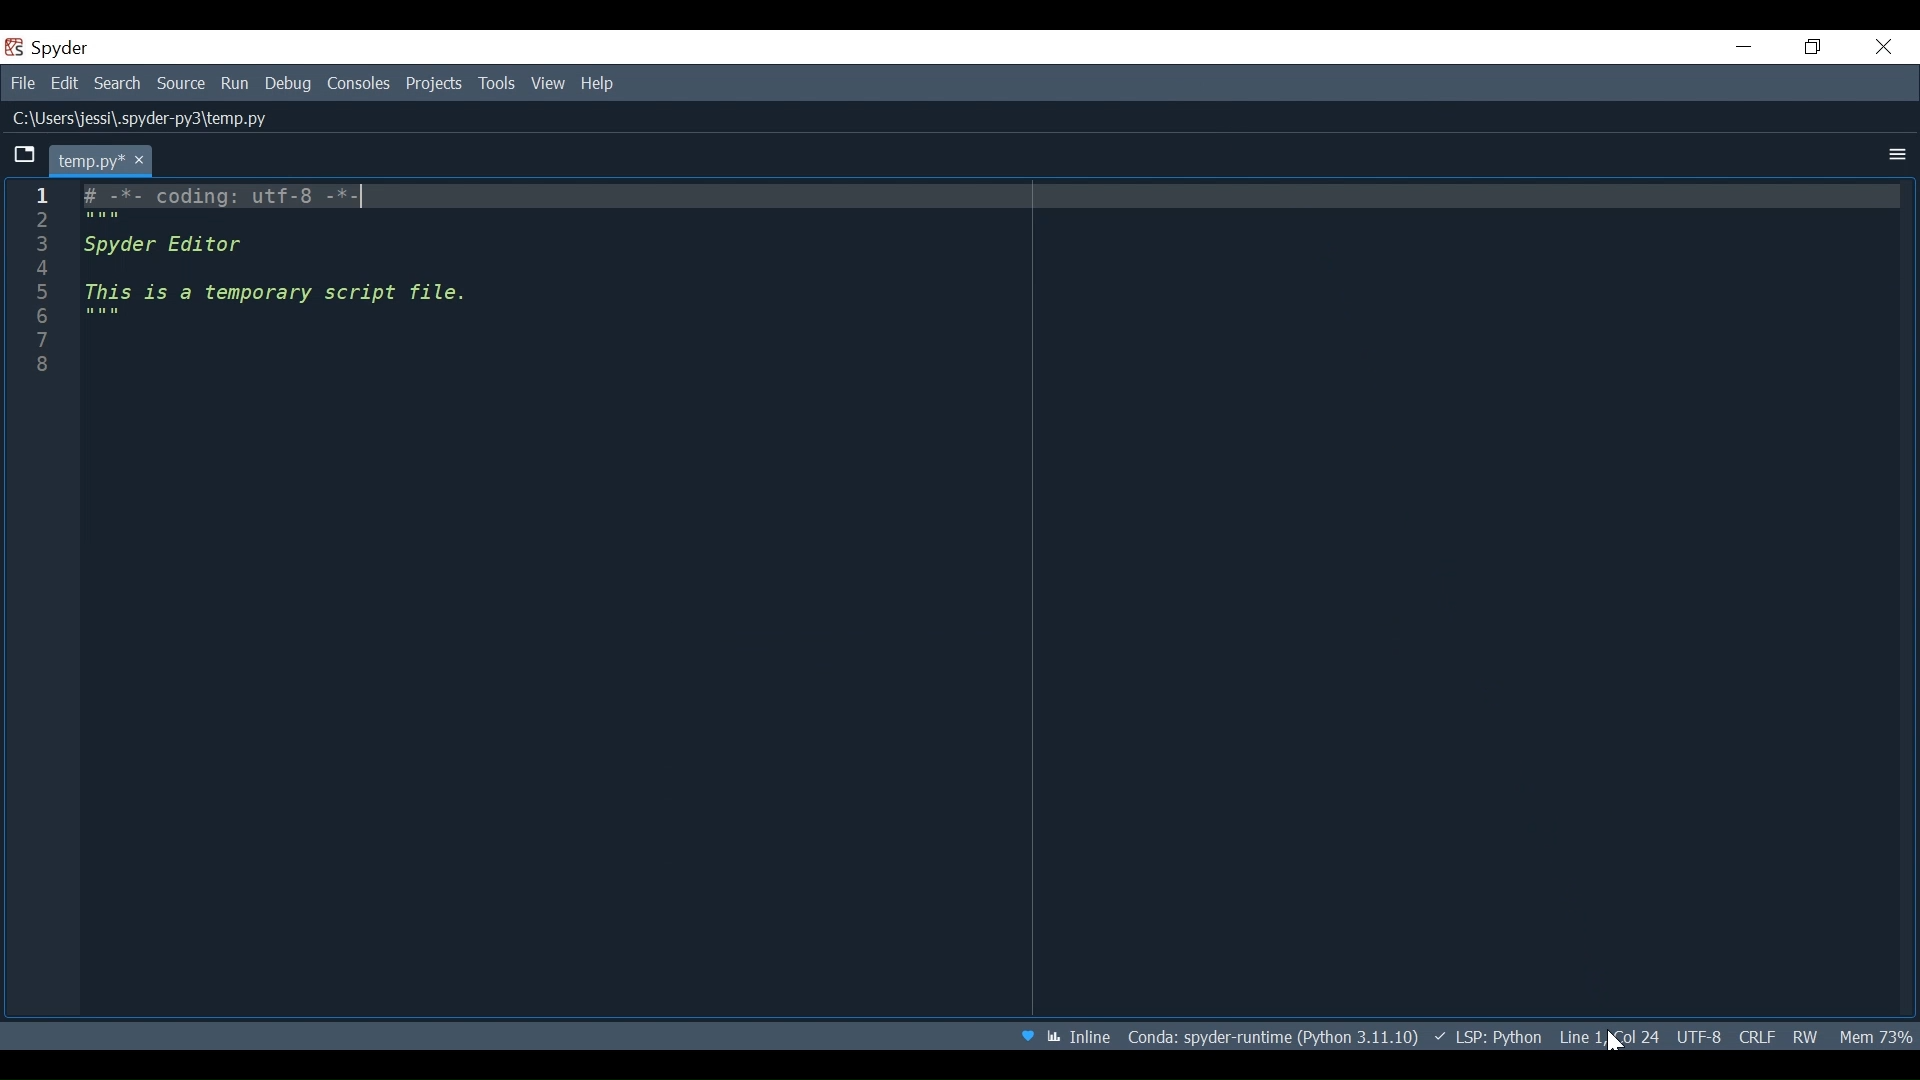 Image resolution: width=1920 pixels, height=1080 pixels. What do you see at coordinates (48, 46) in the screenshot?
I see `Spyder Desktop Icon` at bounding box center [48, 46].